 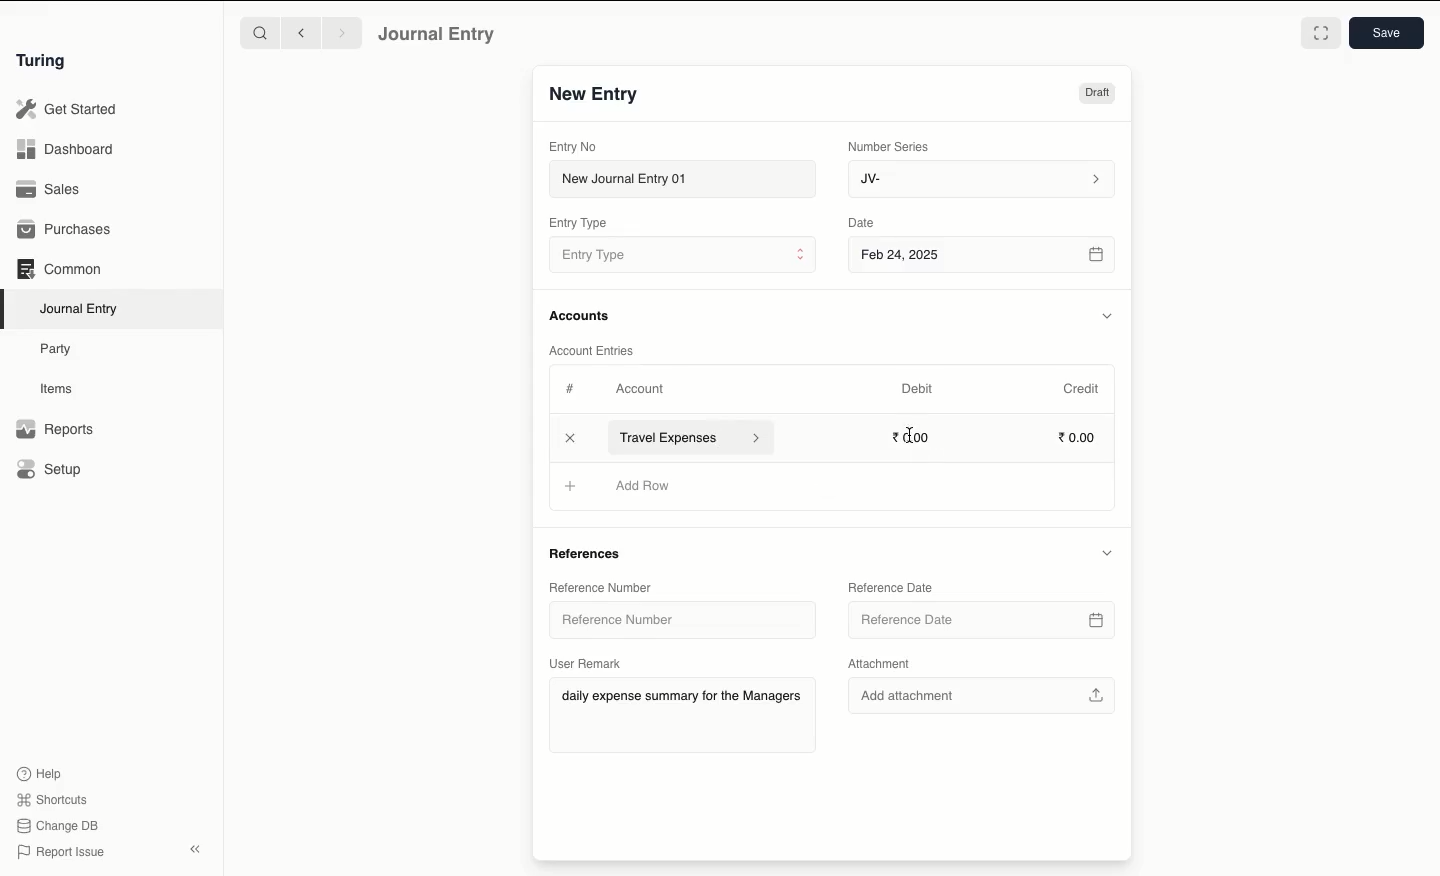 What do you see at coordinates (343, 32) in the screenshot?
I see `Forward` at bounding box center [343, 32].